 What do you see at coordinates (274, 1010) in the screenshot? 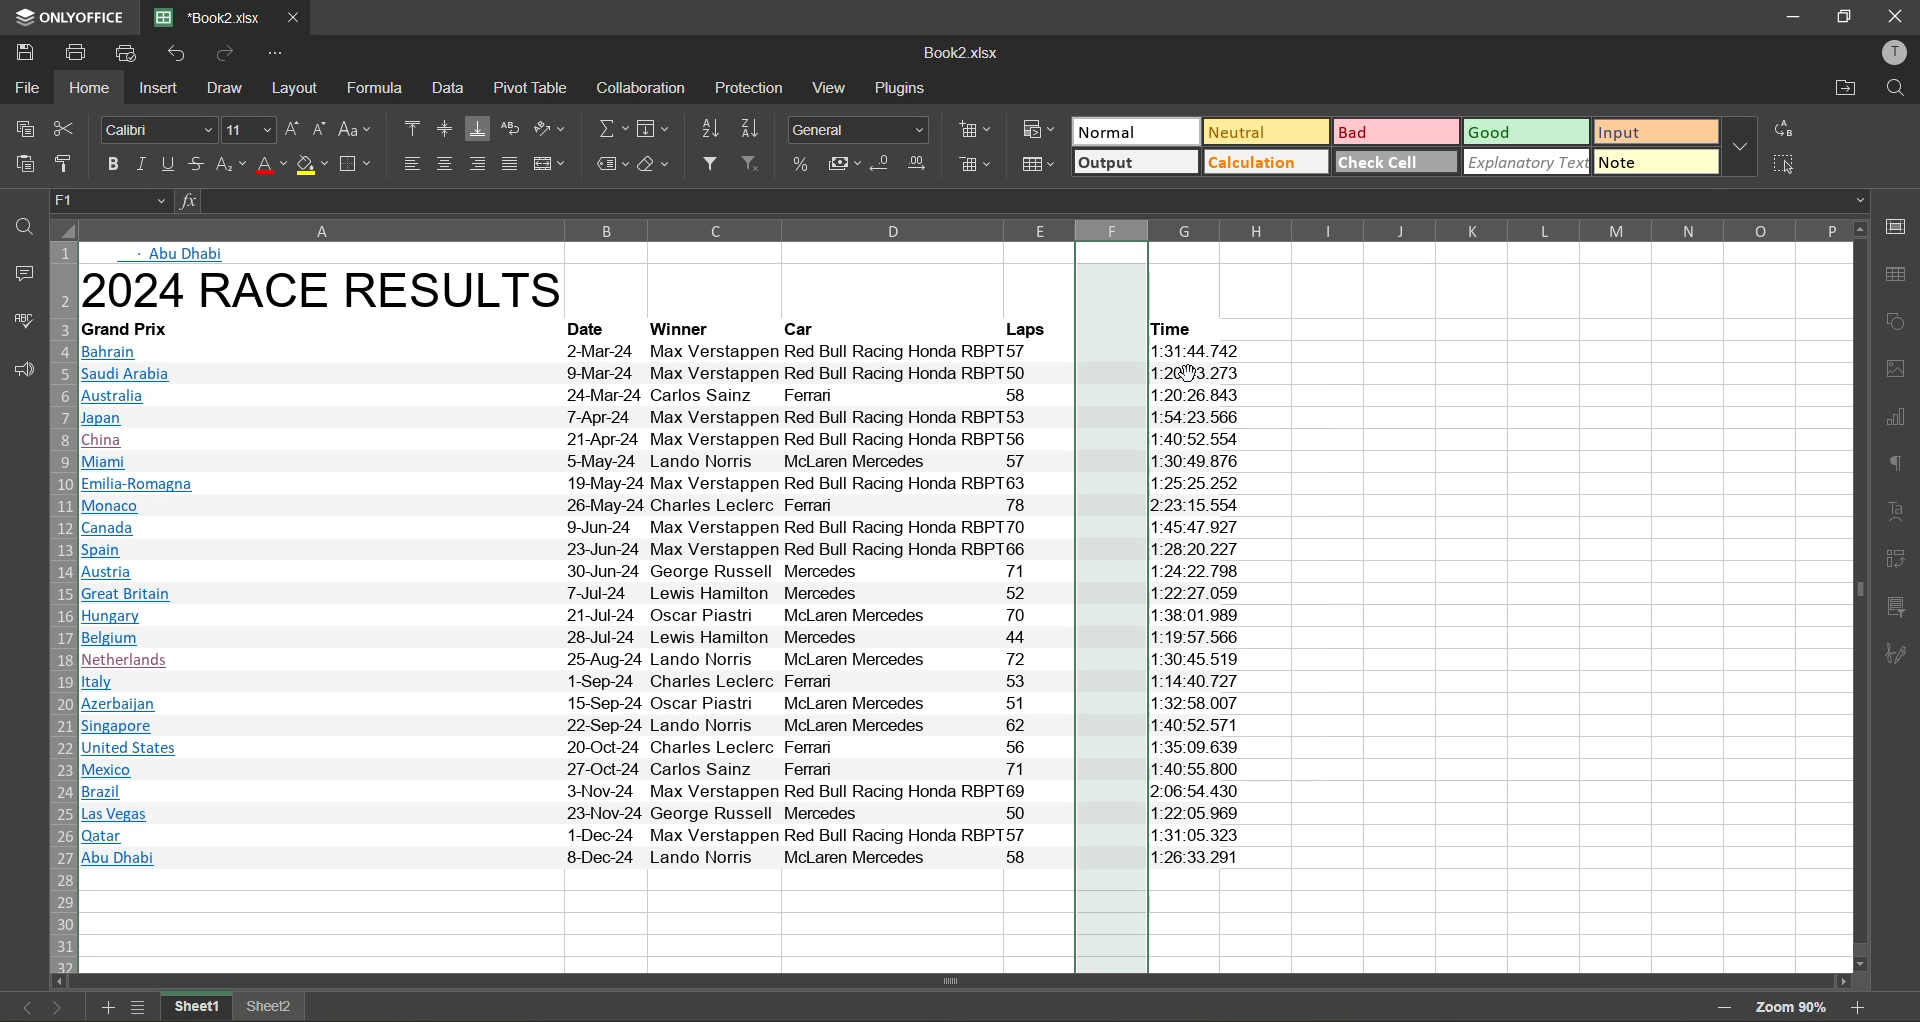
I see `sheet2 ` at bounding box center [274, 1010].